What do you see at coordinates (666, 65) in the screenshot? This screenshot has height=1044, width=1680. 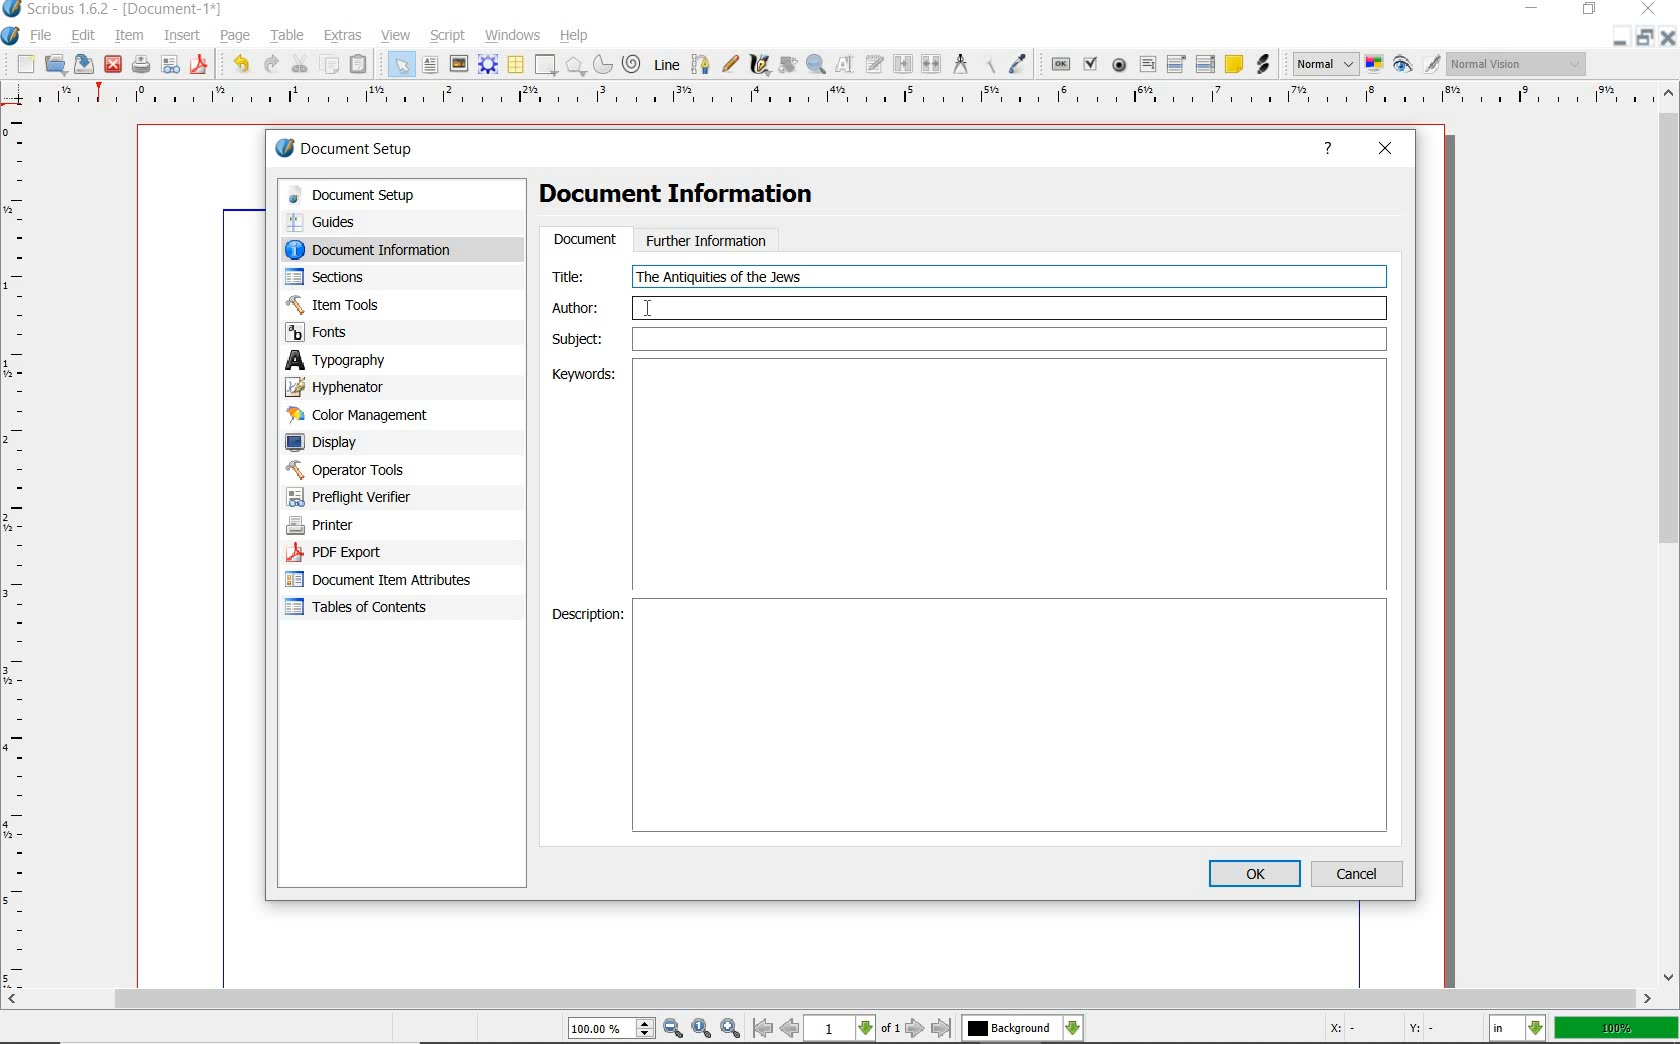 I see `Line` at bounding box center [666, 65].